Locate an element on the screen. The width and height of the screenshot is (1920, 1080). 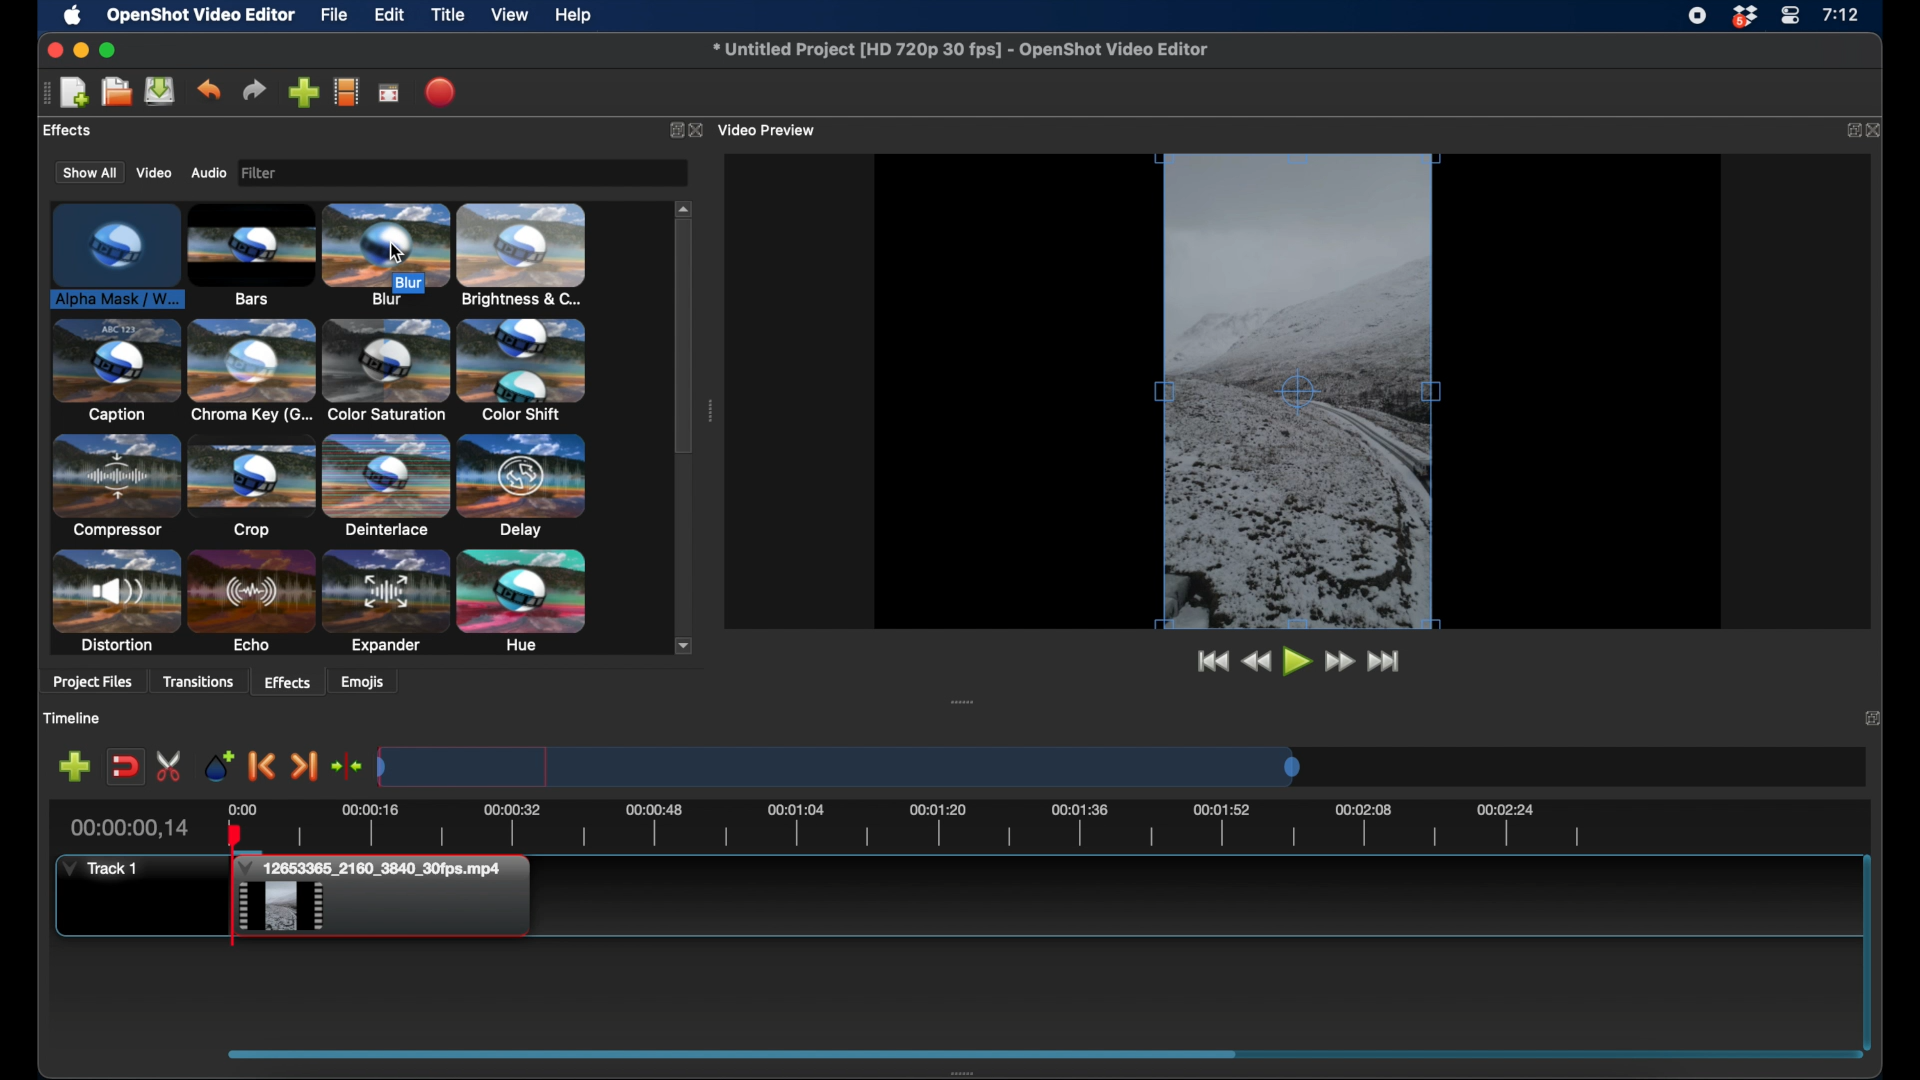
close is located at coordinates (1879, 131).